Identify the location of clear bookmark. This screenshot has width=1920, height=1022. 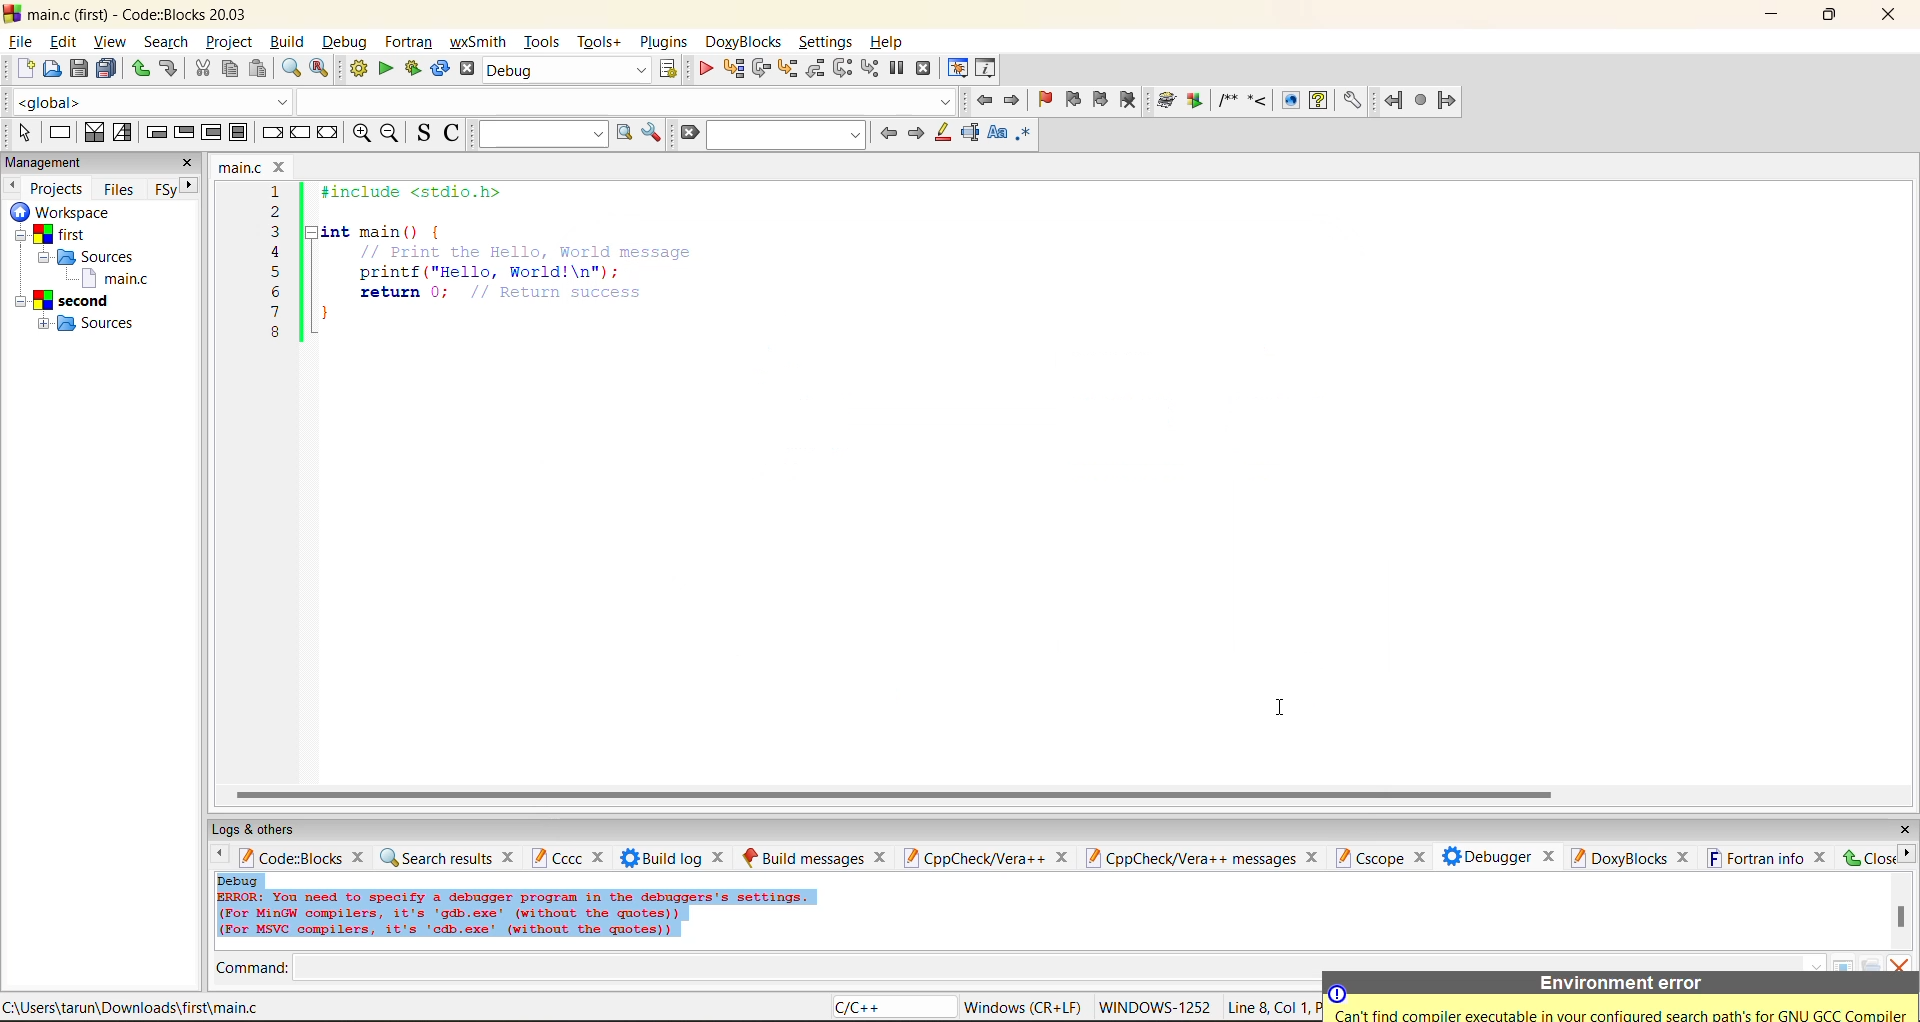
(1128, 99).